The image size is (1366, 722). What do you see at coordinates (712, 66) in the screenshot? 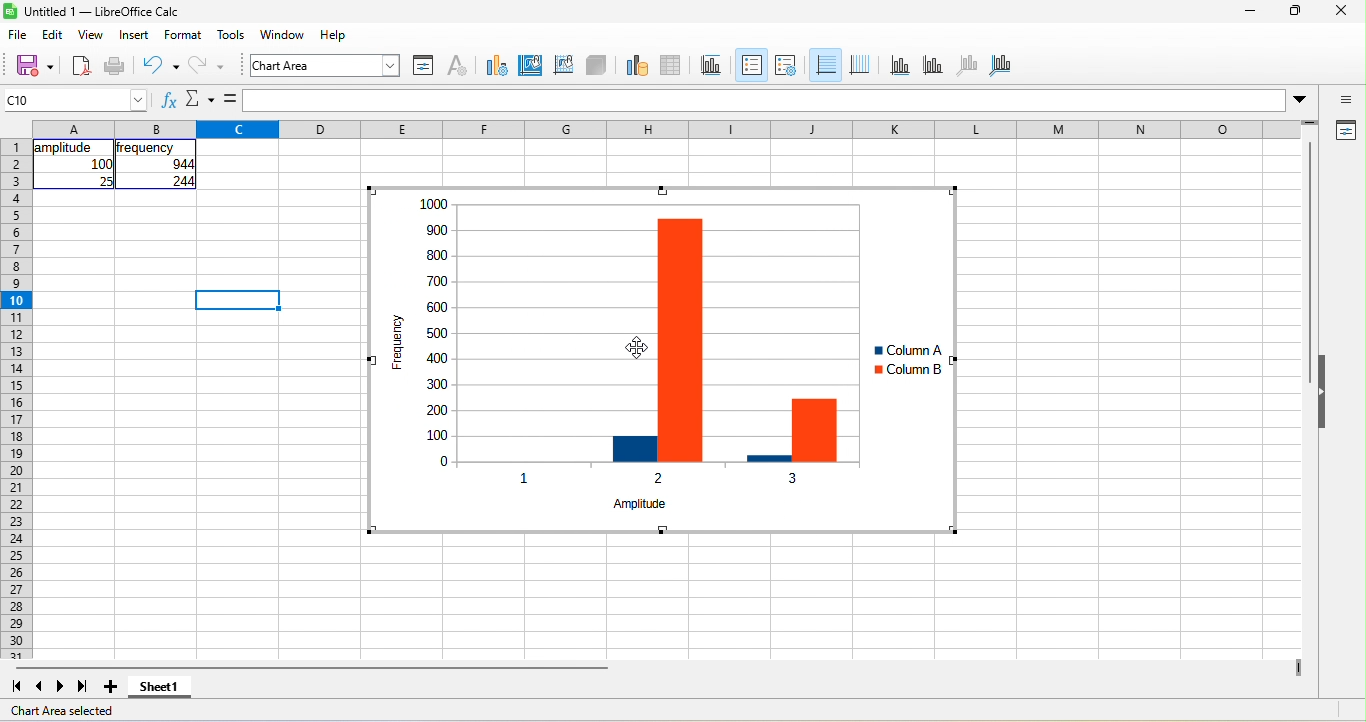
I see `titles` at bounding box center [712, 66].